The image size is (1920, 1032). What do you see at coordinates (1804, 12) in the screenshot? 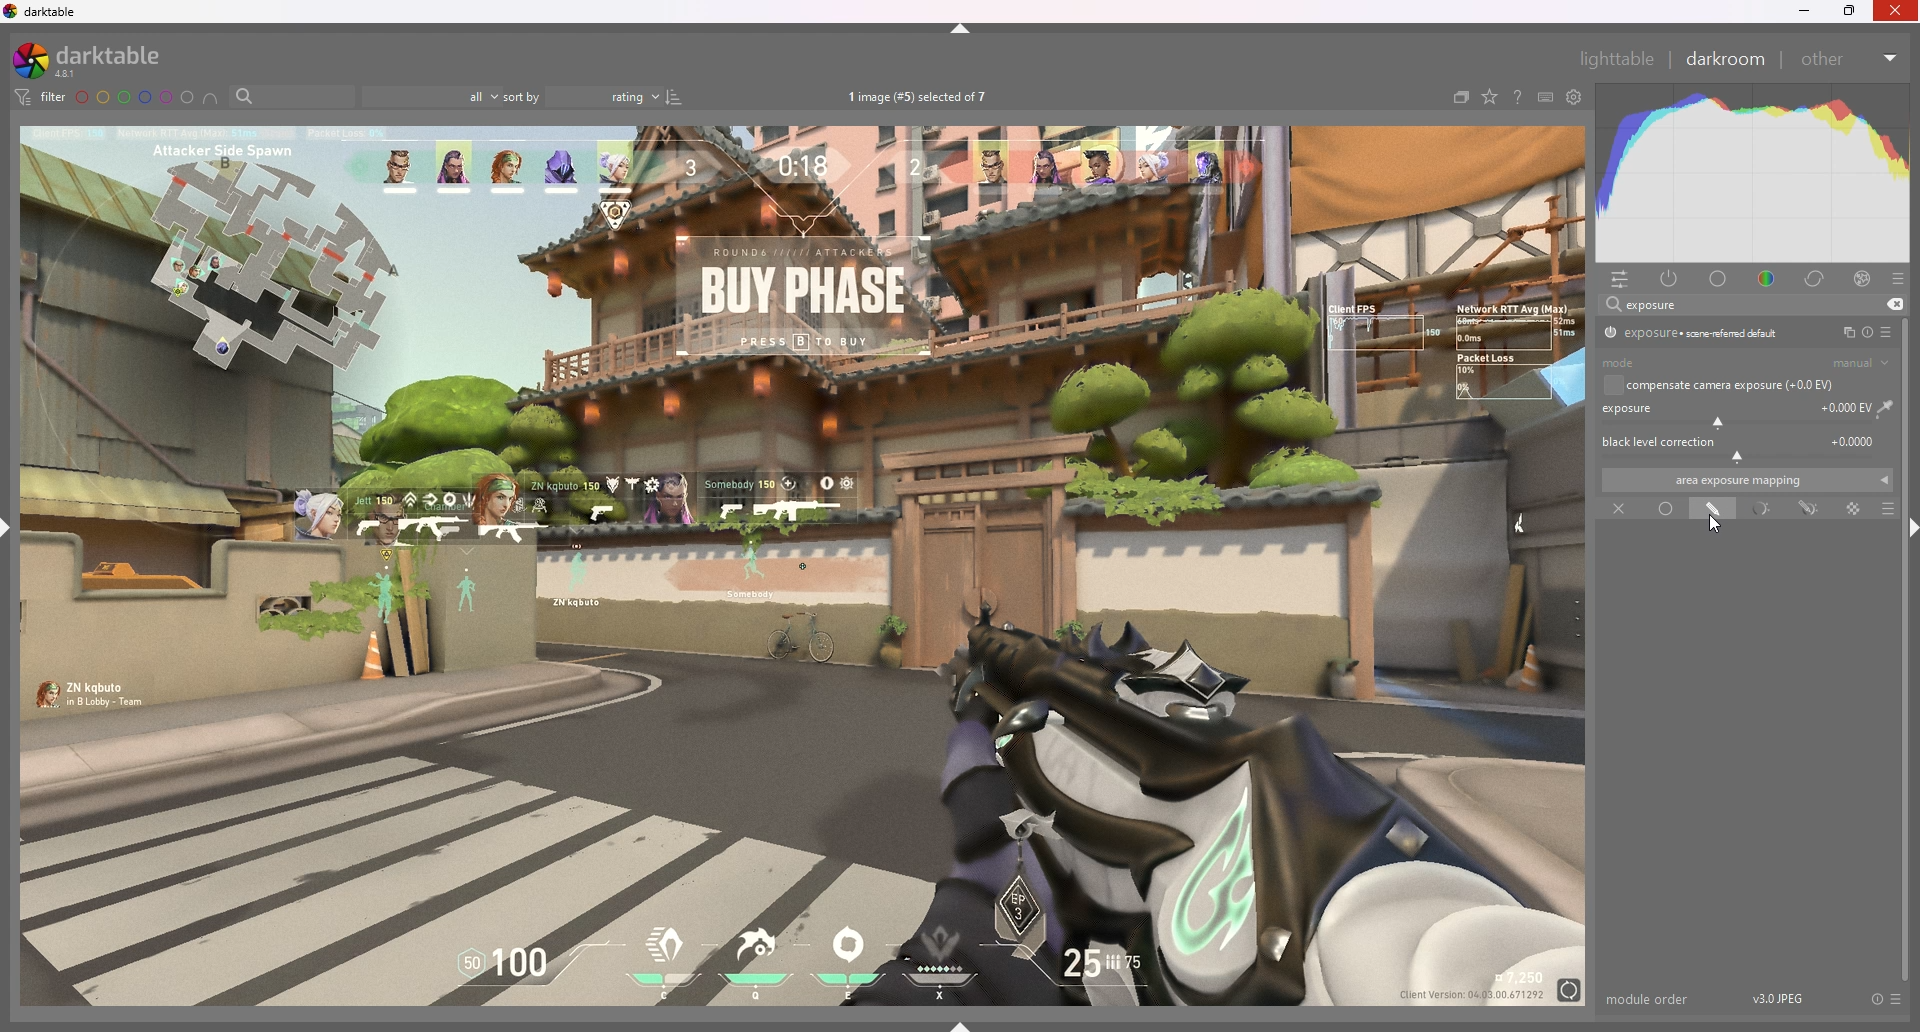
I see `minimize` at bounding box center [1804, 12].